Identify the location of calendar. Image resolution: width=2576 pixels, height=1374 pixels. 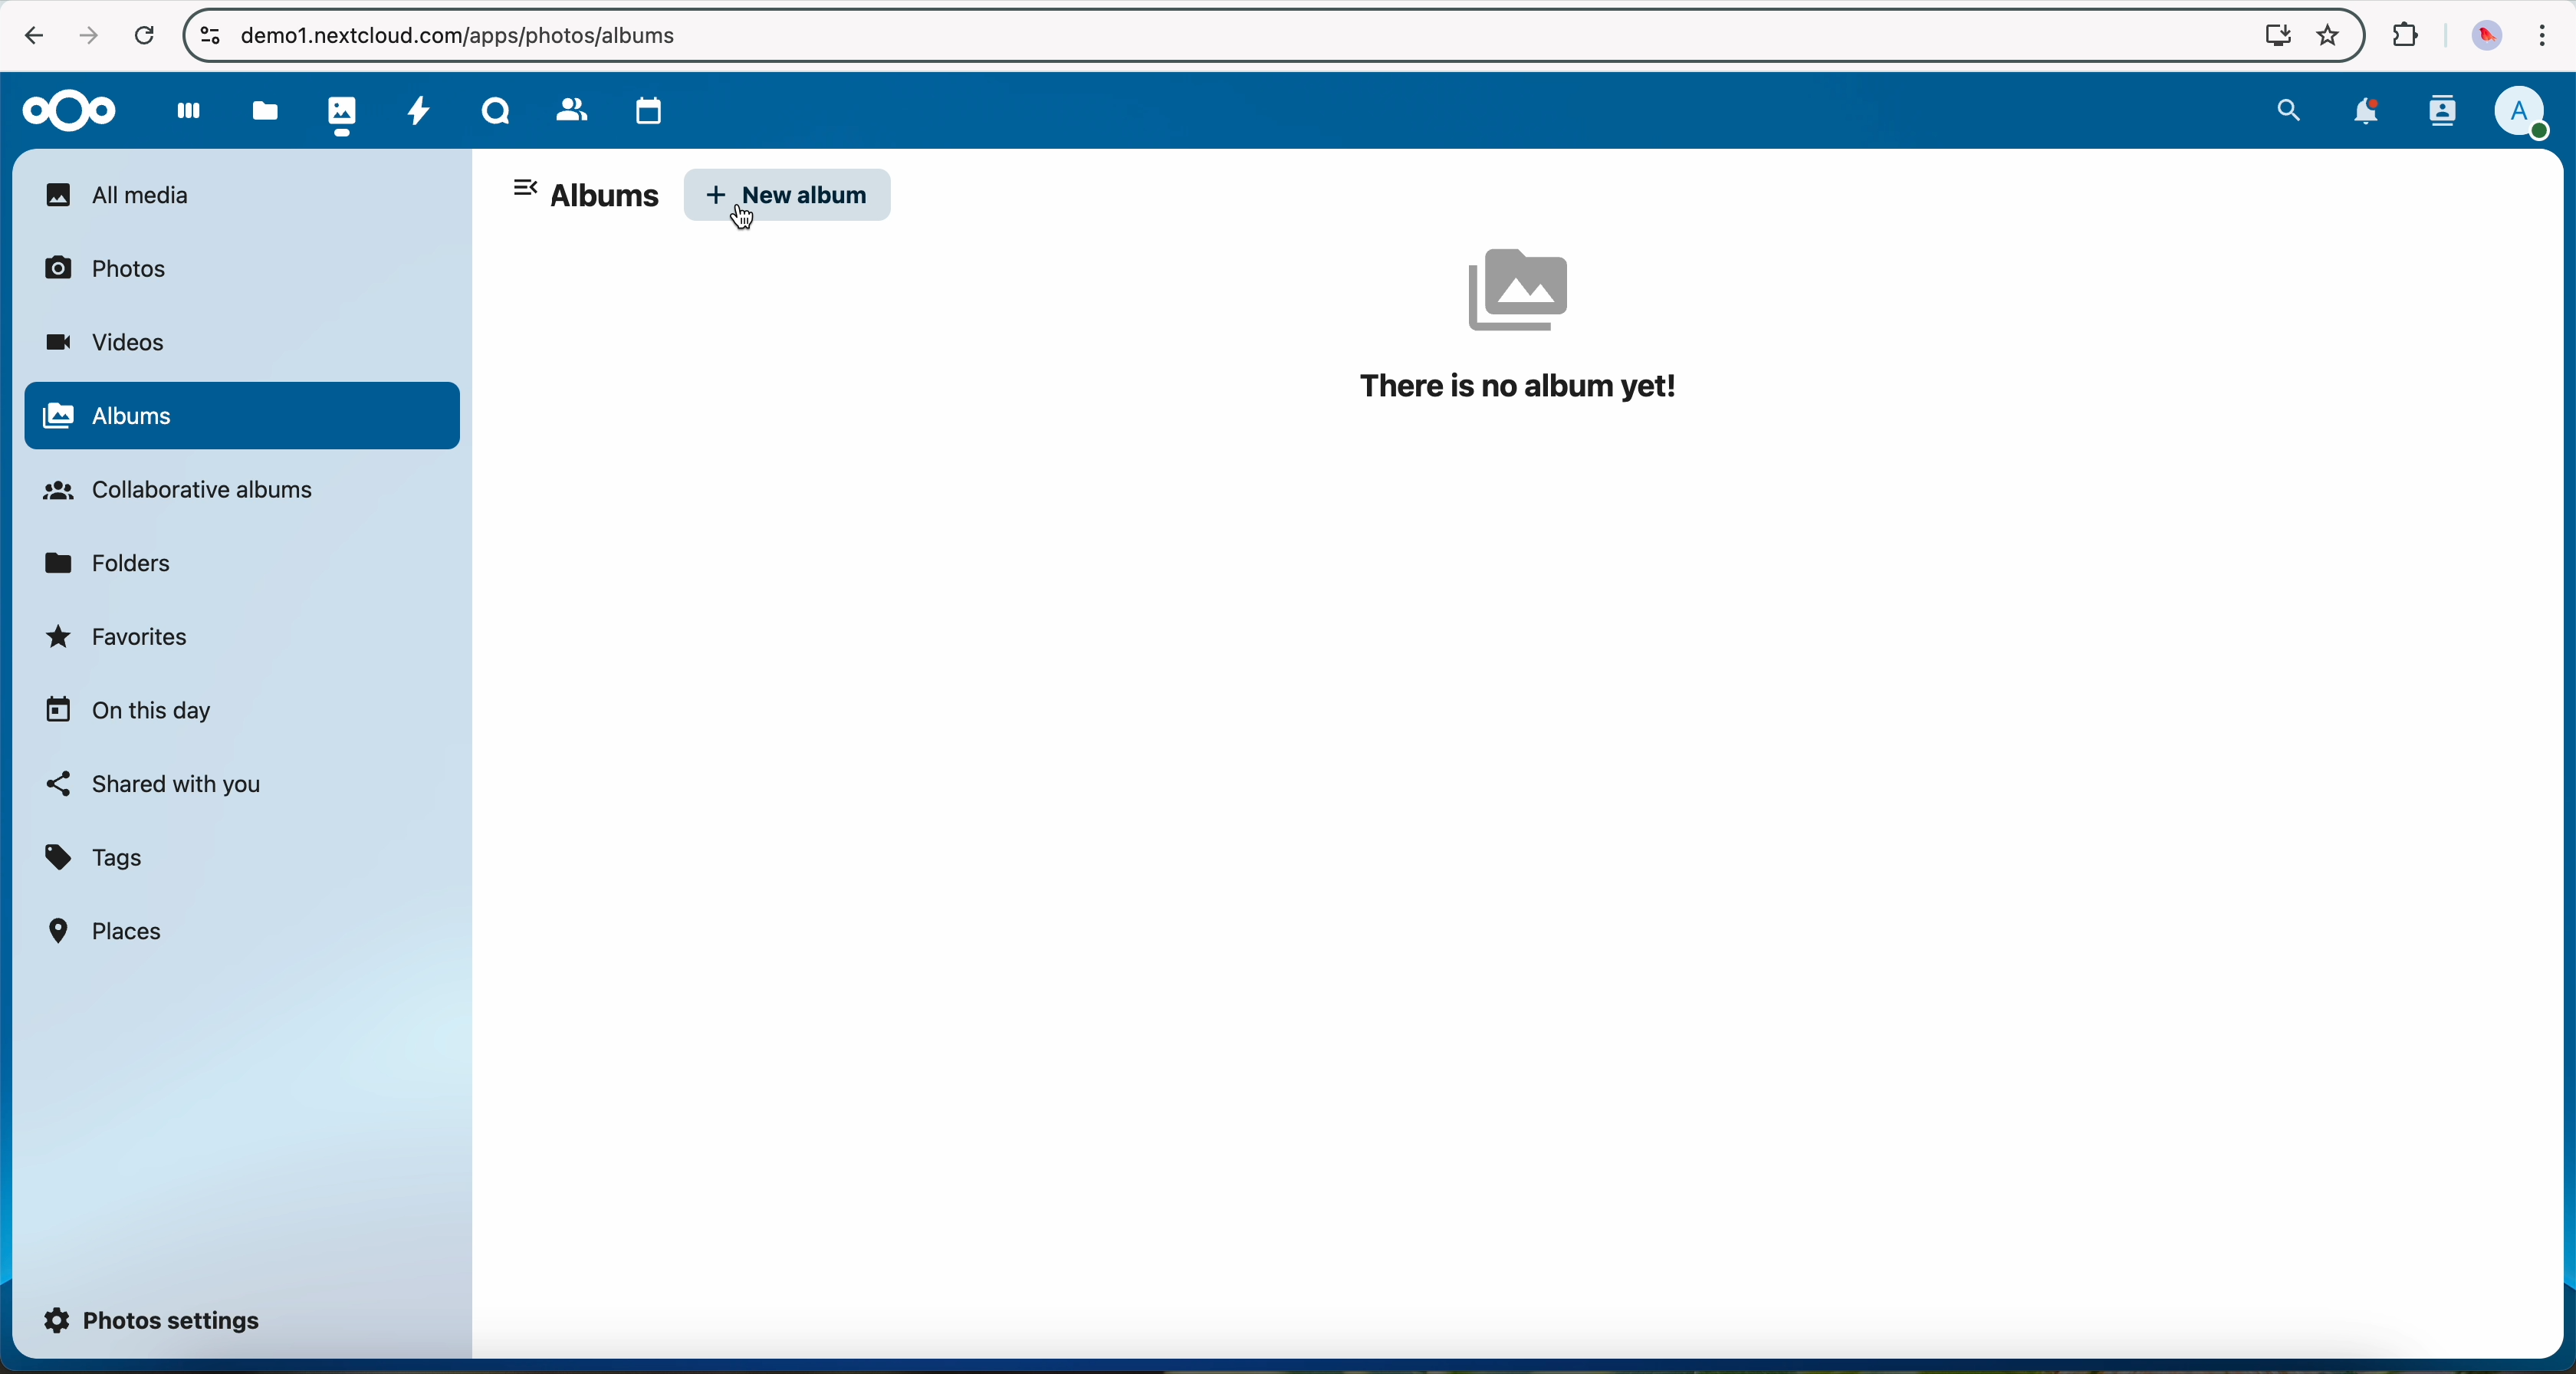
(644, 106).